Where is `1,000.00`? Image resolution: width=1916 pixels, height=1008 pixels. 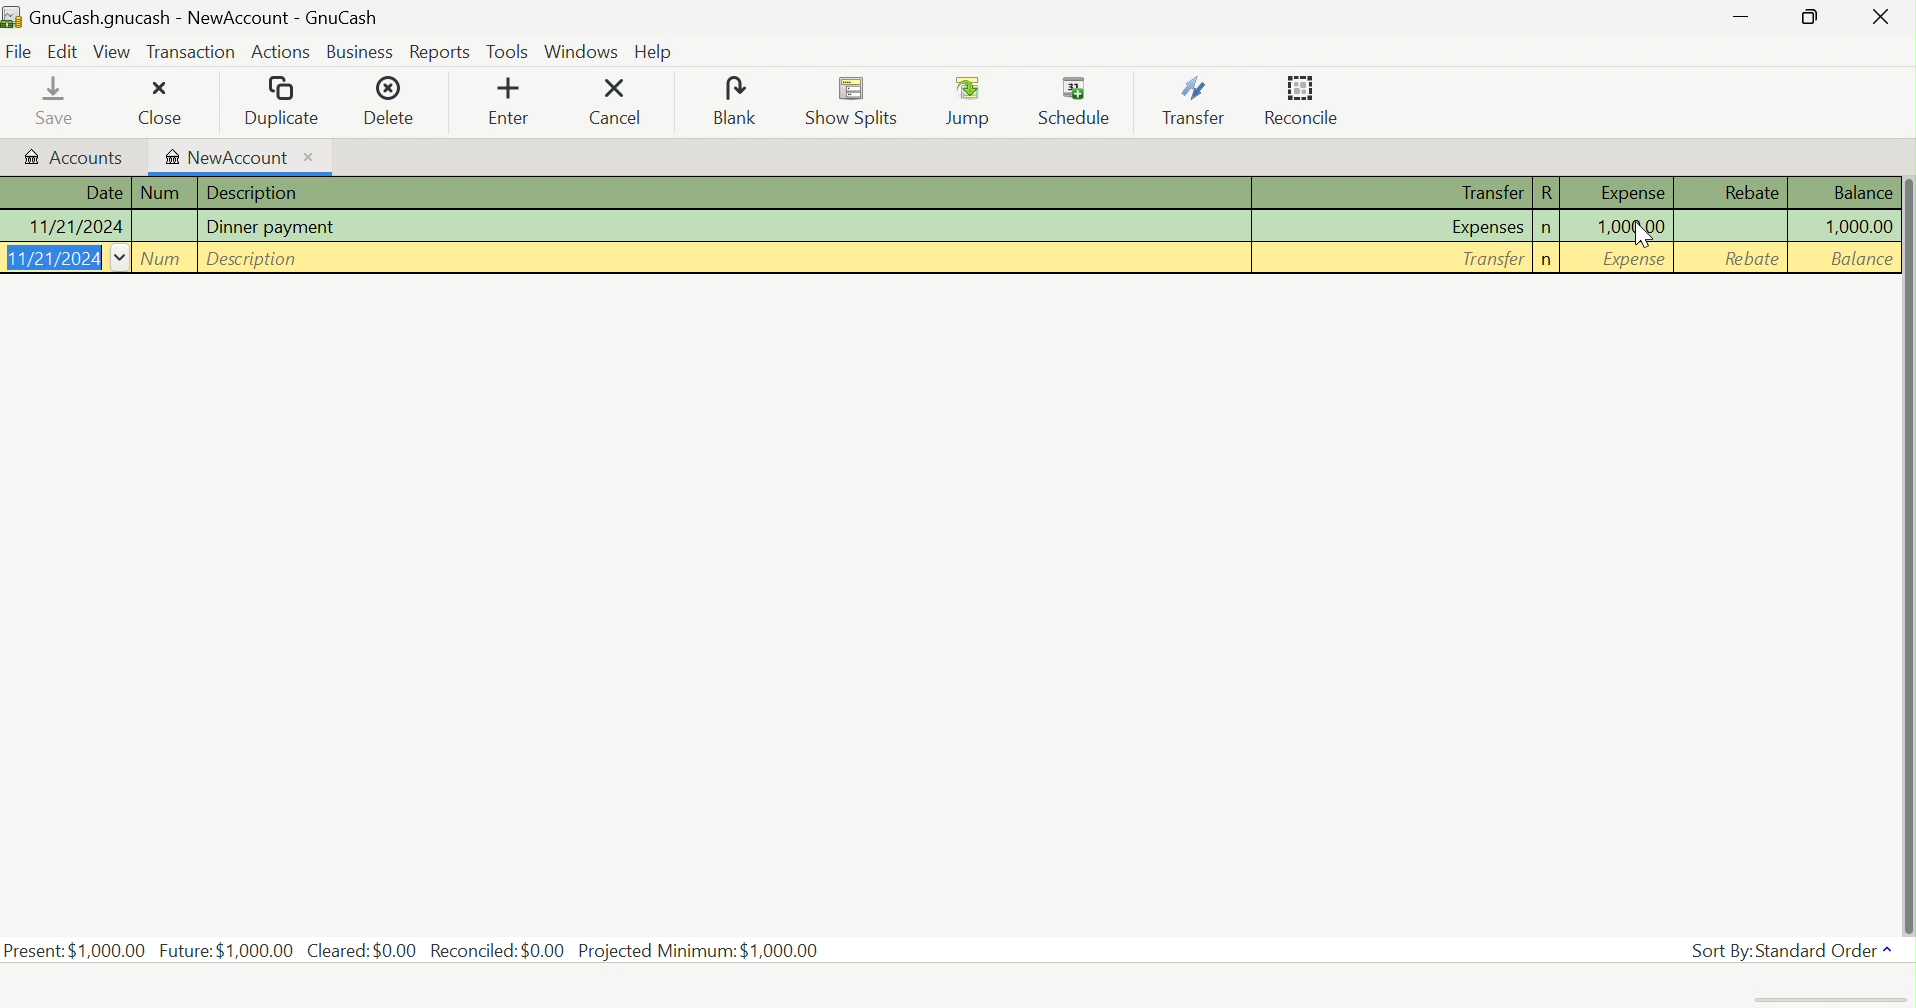
1,000.00 is located at coordinates (1857, 225).